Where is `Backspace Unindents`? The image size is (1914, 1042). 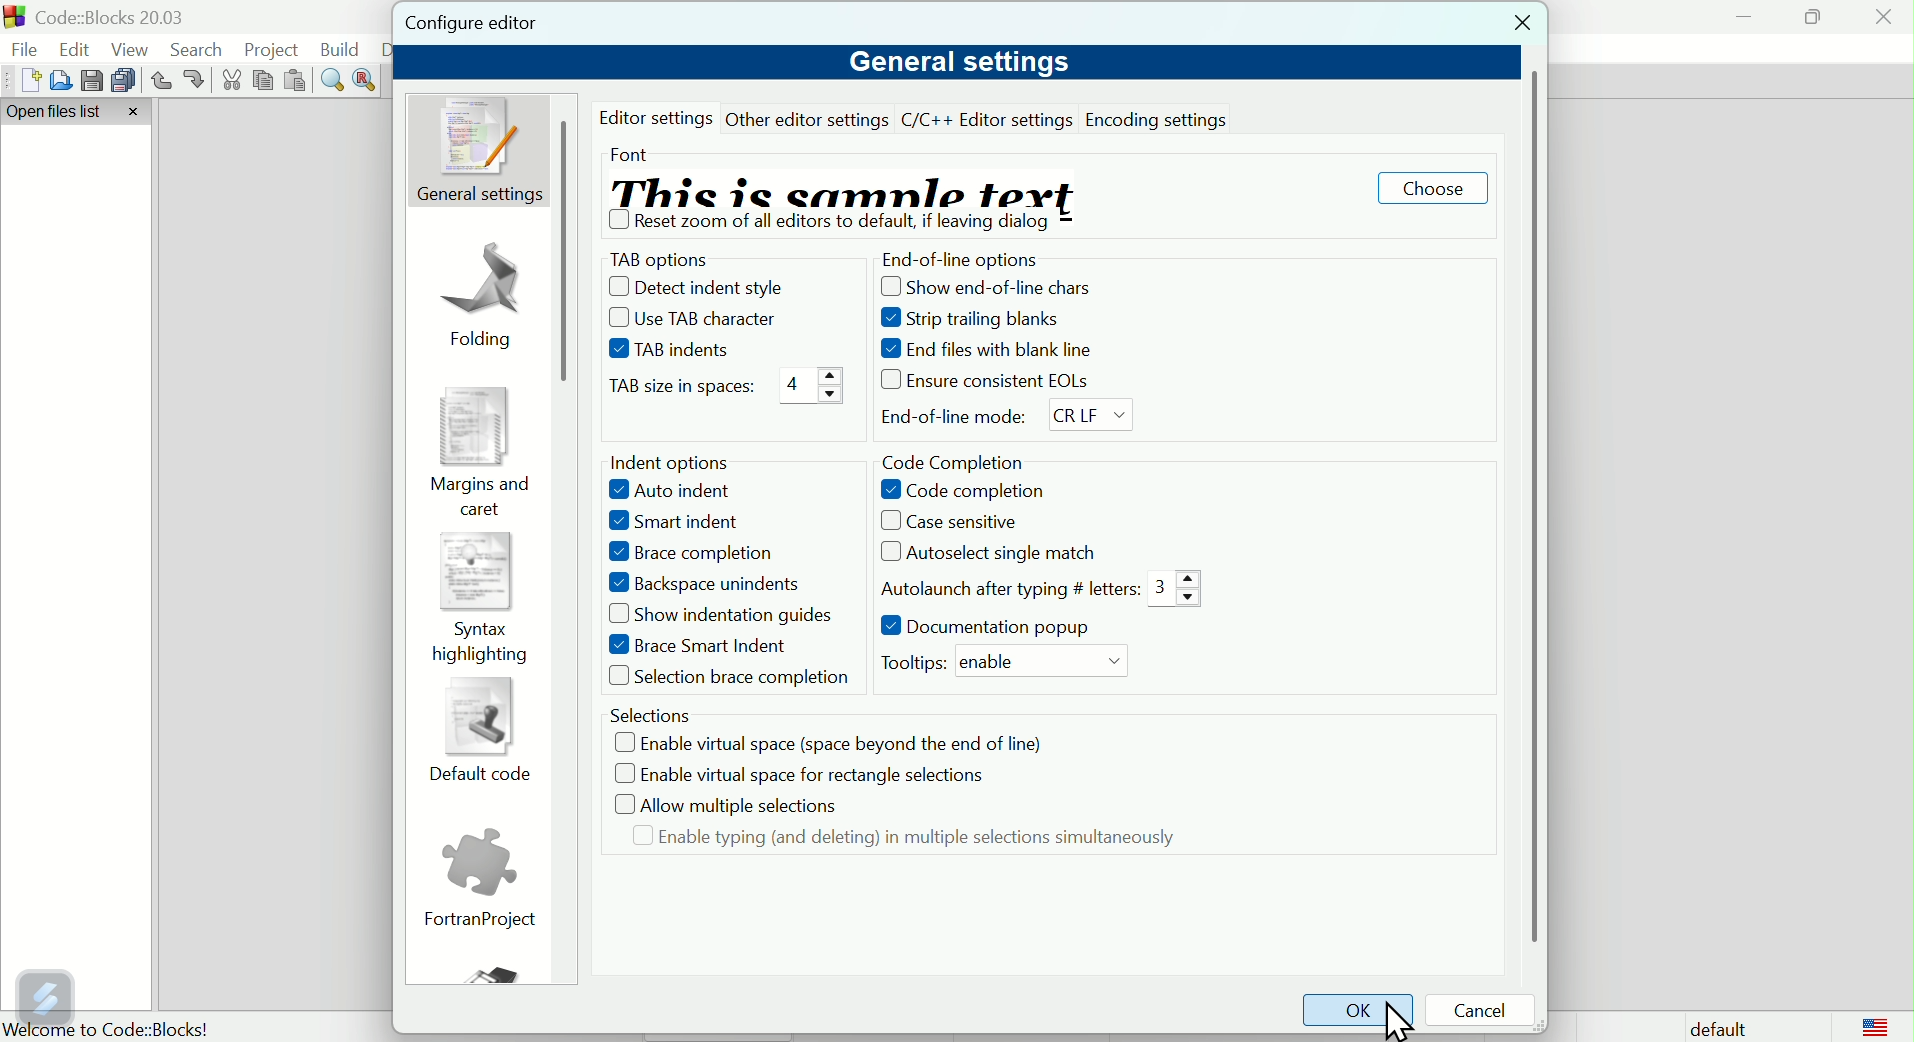 Backspace Unindents is located at coordinates (708, 581).